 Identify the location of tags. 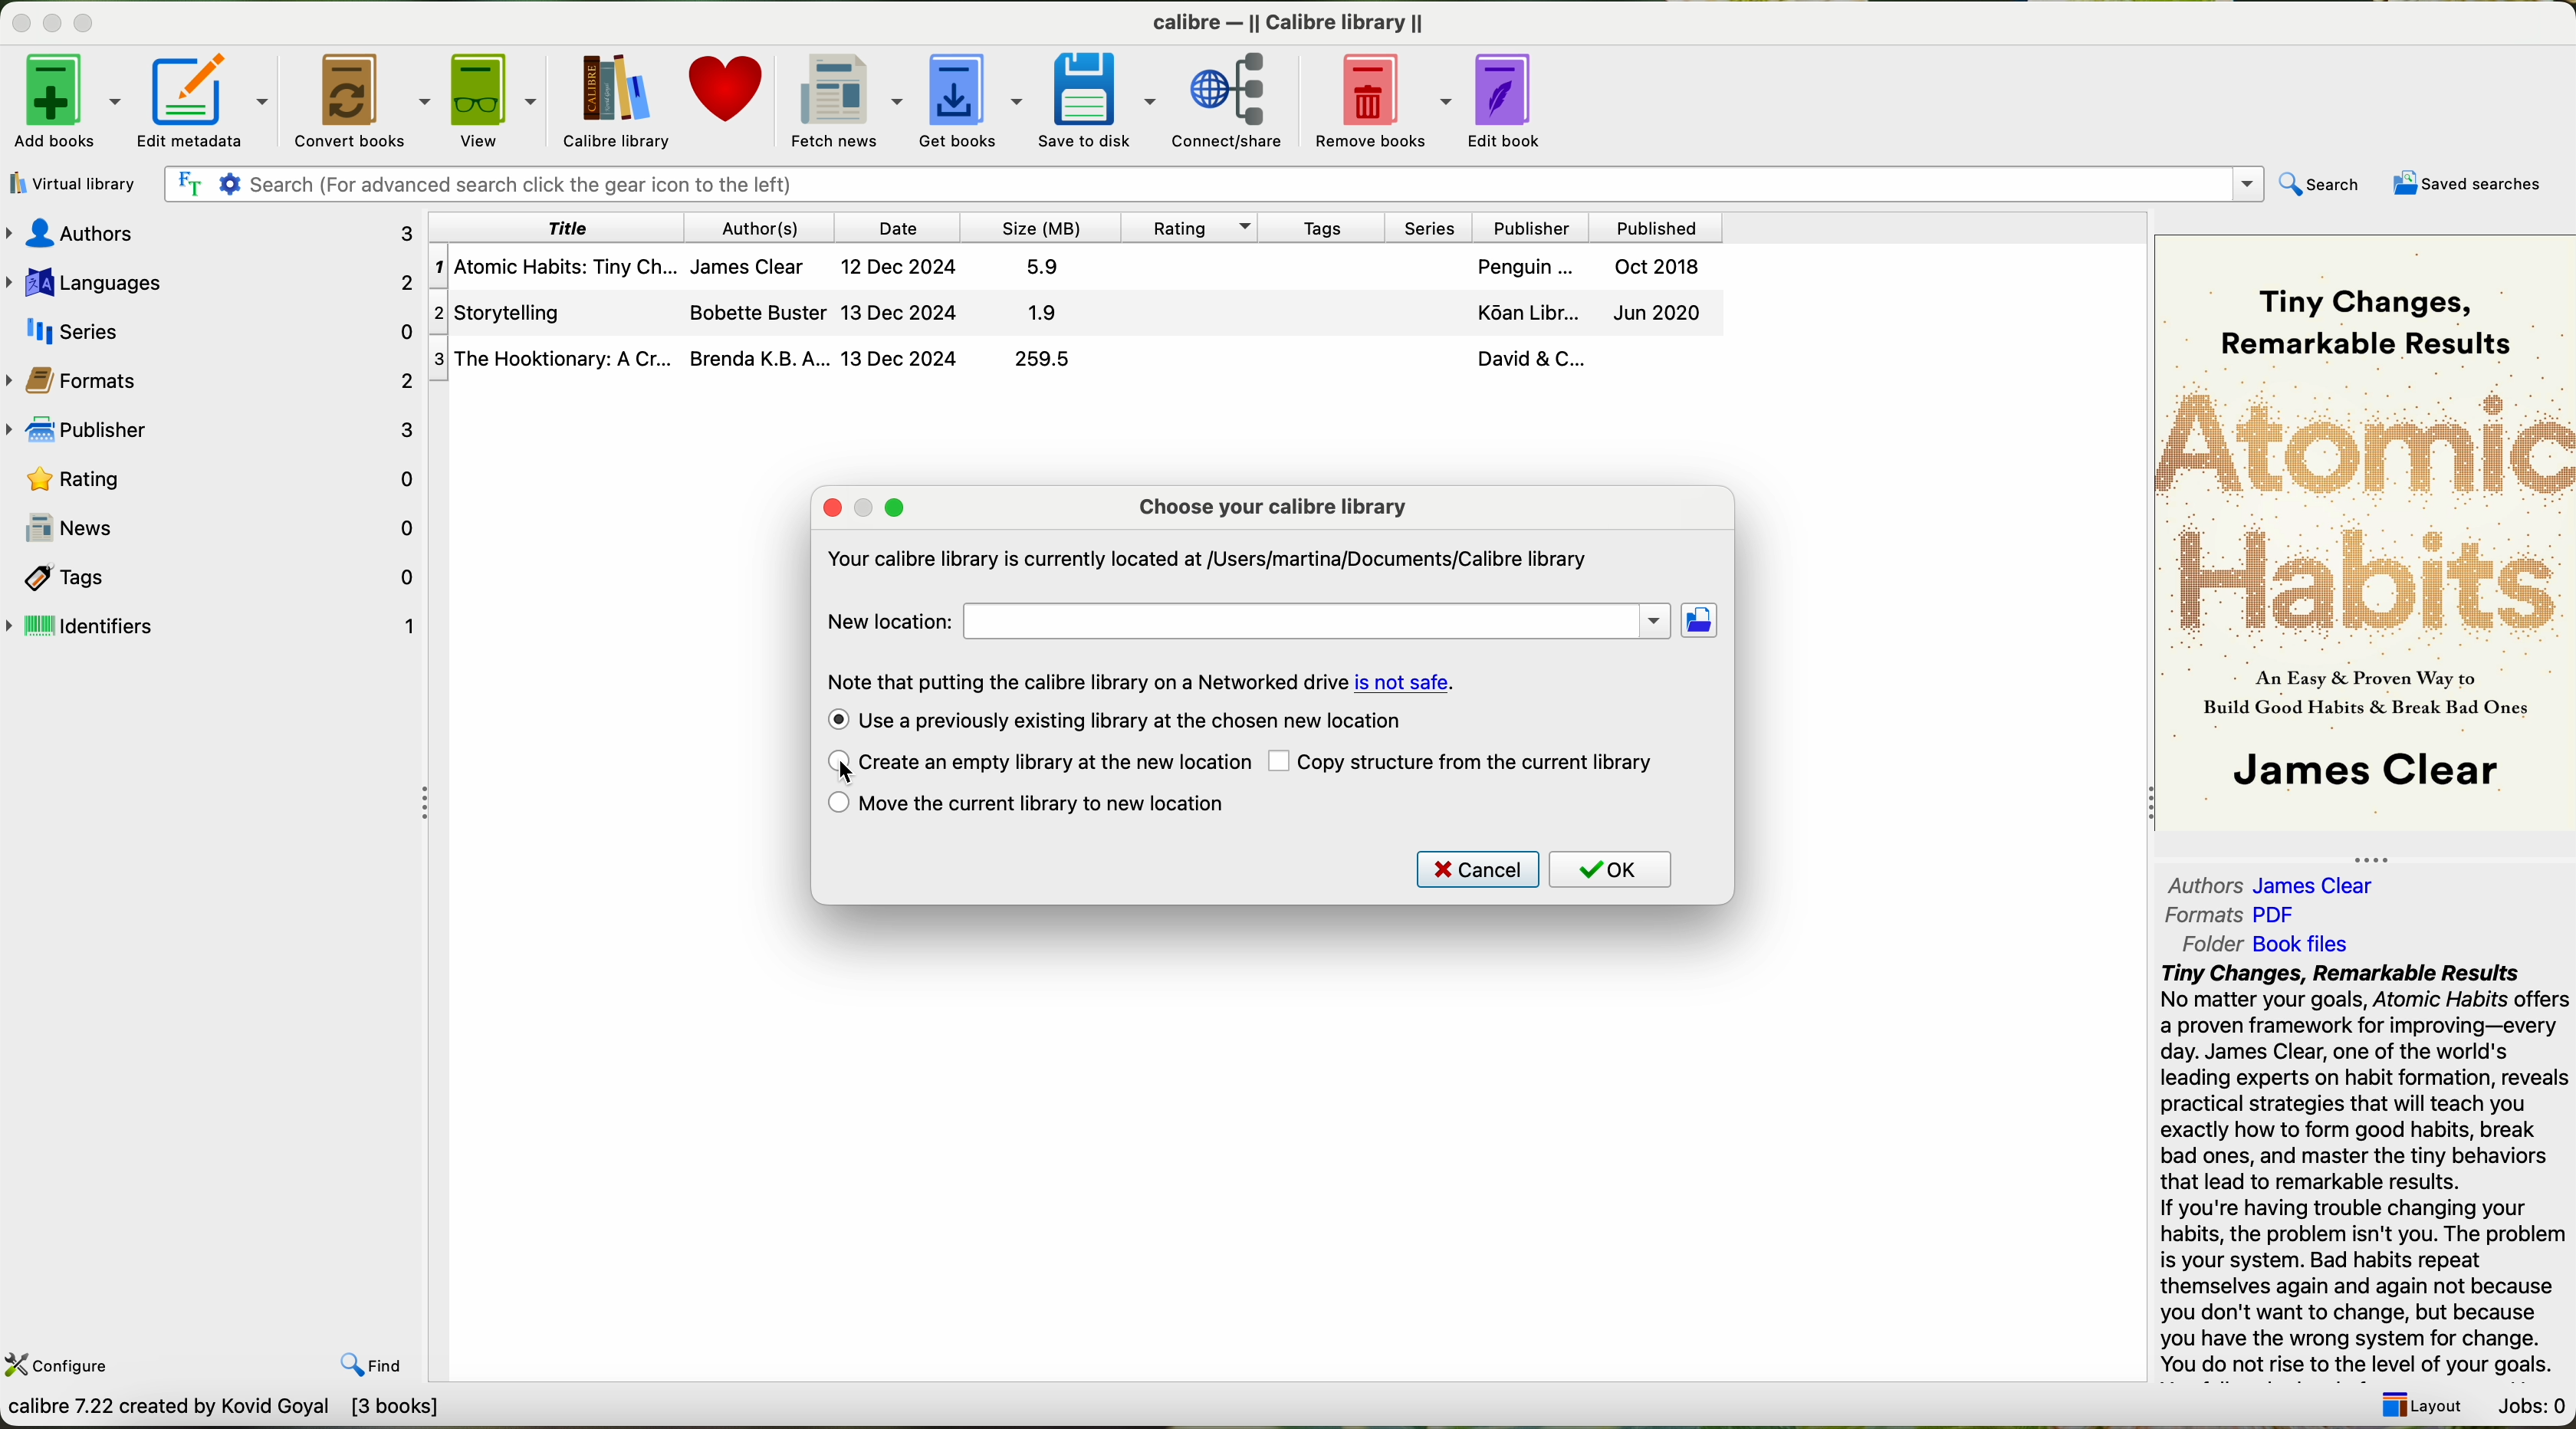
(1318, 226).